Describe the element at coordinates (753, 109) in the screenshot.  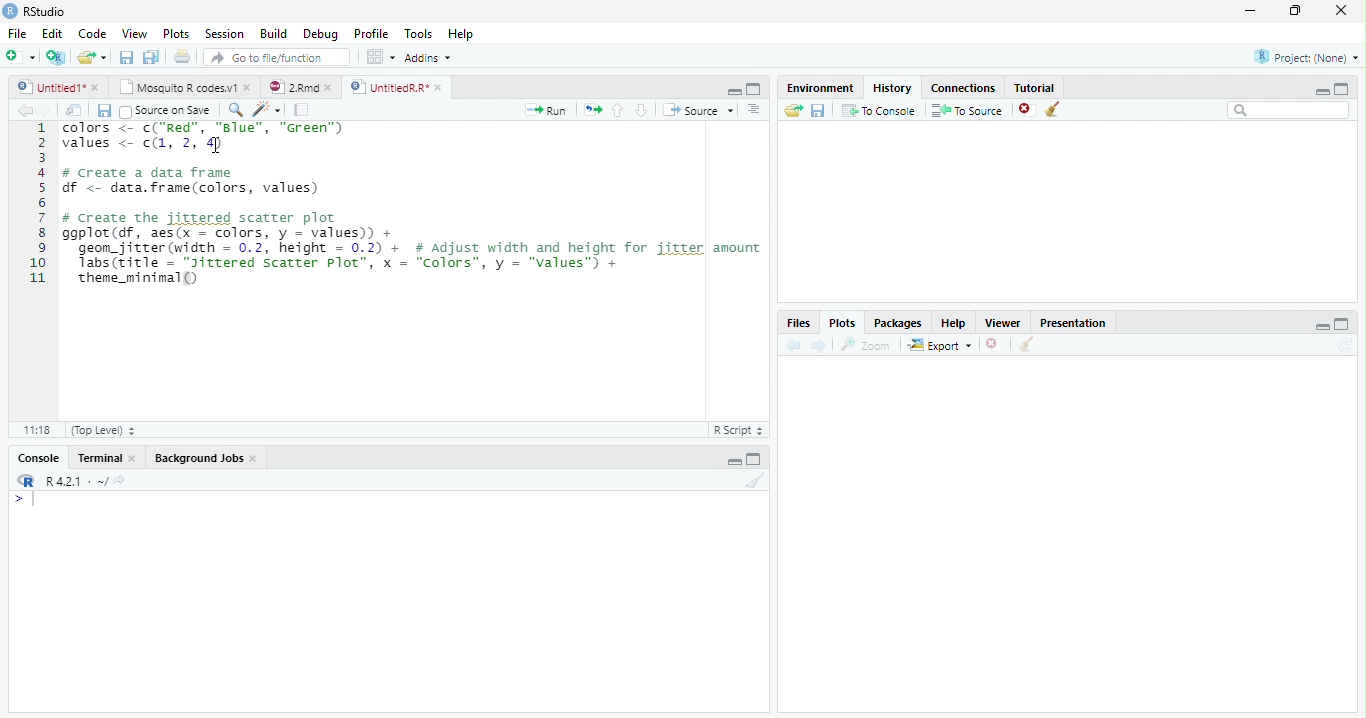
I see `Show document outline` at that location.